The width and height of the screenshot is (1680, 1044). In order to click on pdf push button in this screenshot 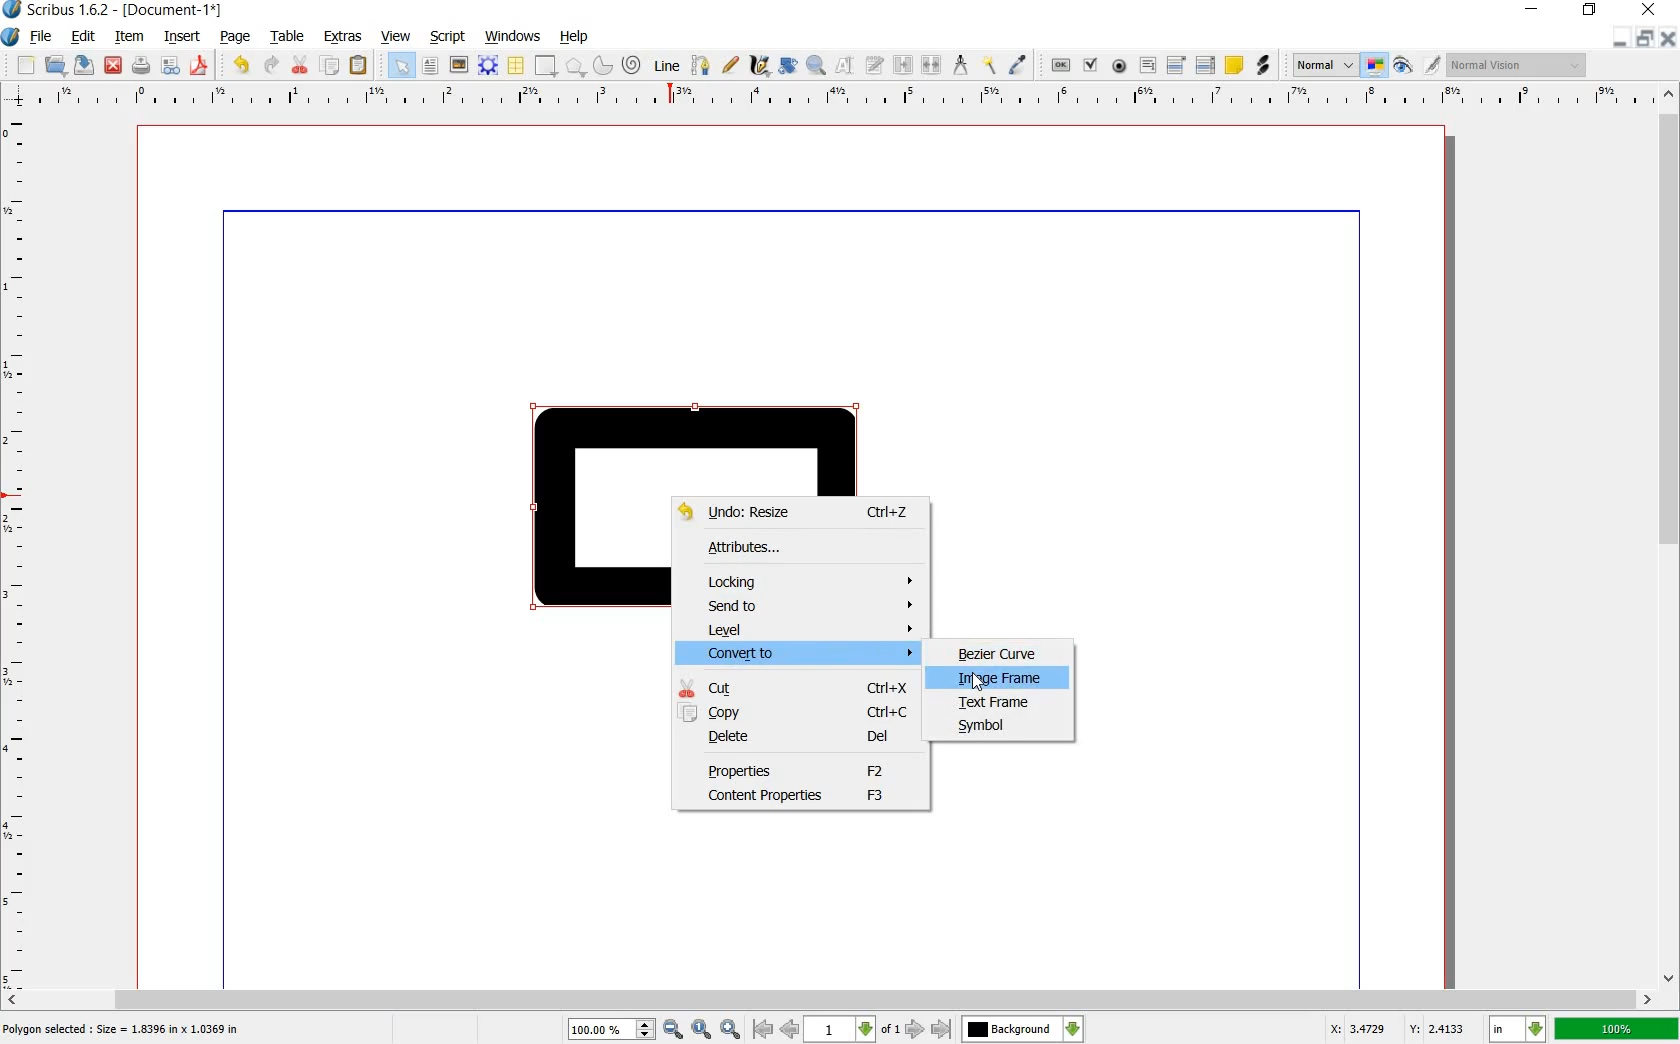, I will do `click(1055, 65)`.